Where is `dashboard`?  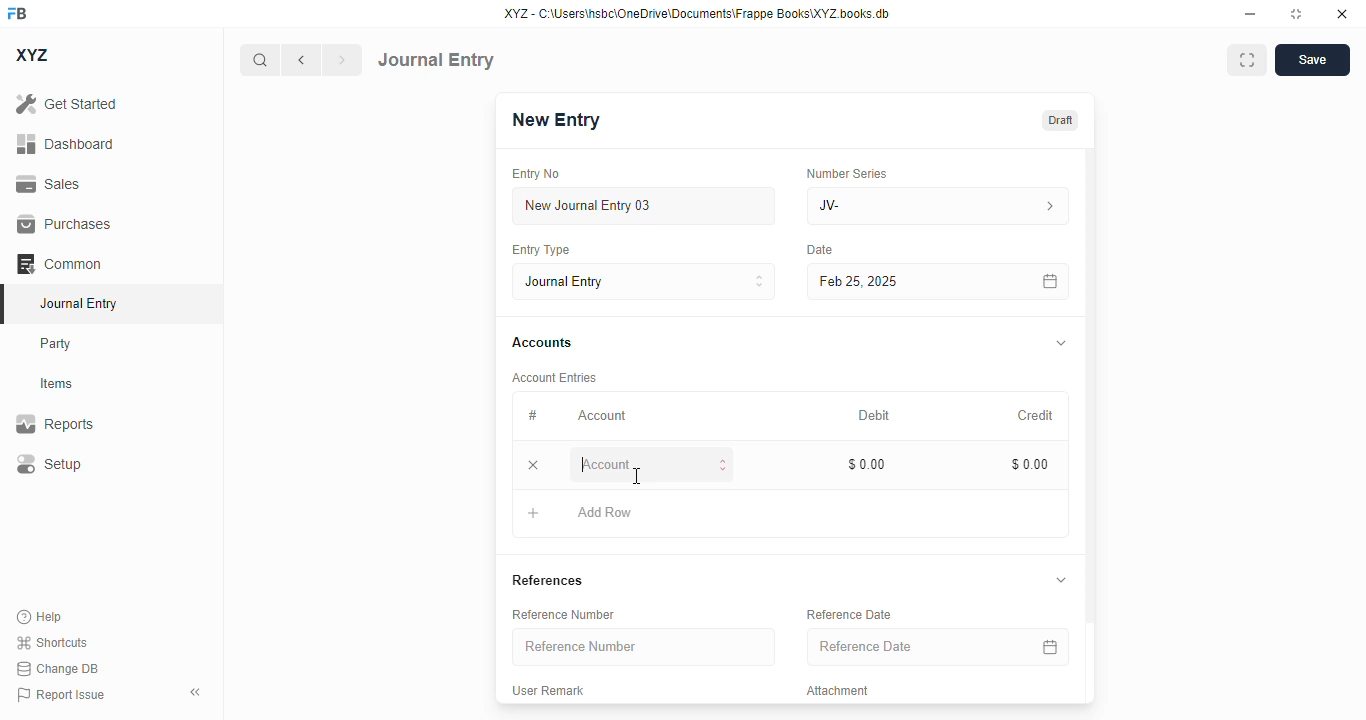
dashboard is located at coordinates (66, 144).